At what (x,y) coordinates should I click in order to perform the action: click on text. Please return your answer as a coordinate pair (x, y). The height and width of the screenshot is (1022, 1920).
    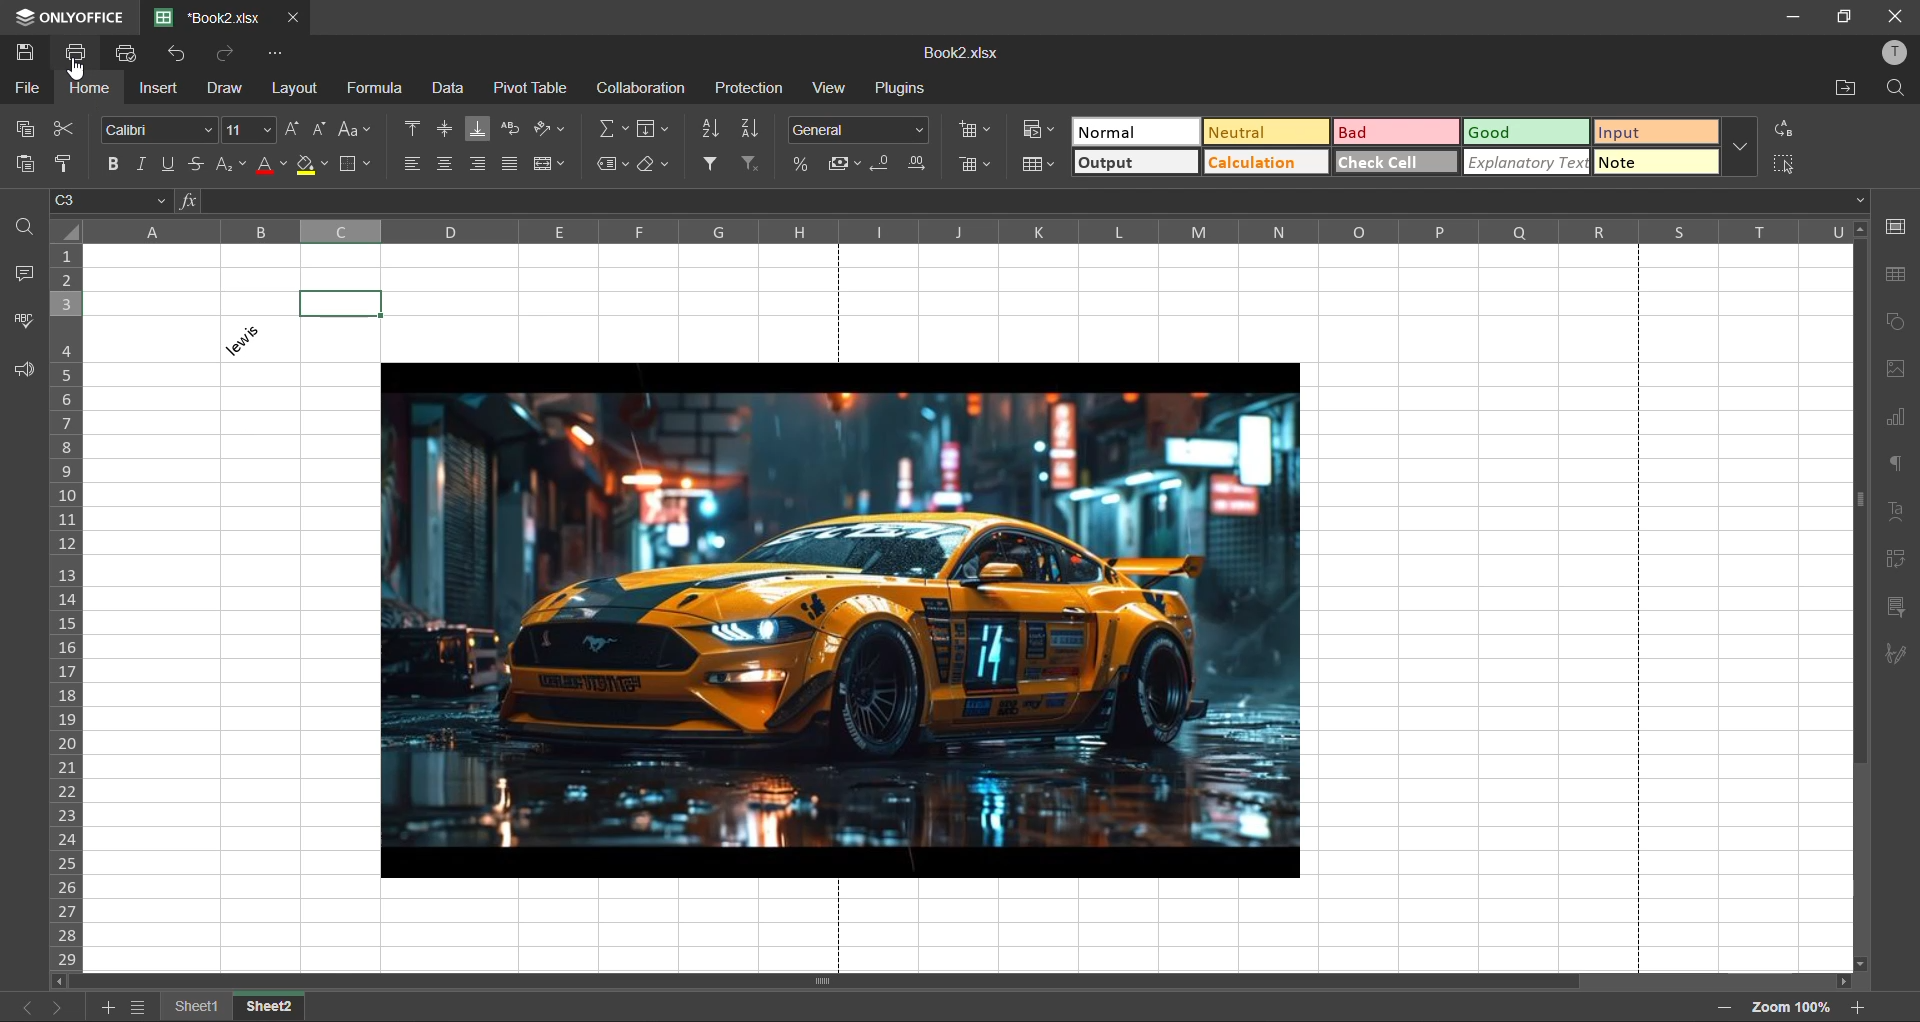
    Looking at the image, I should click on (1895, 512).